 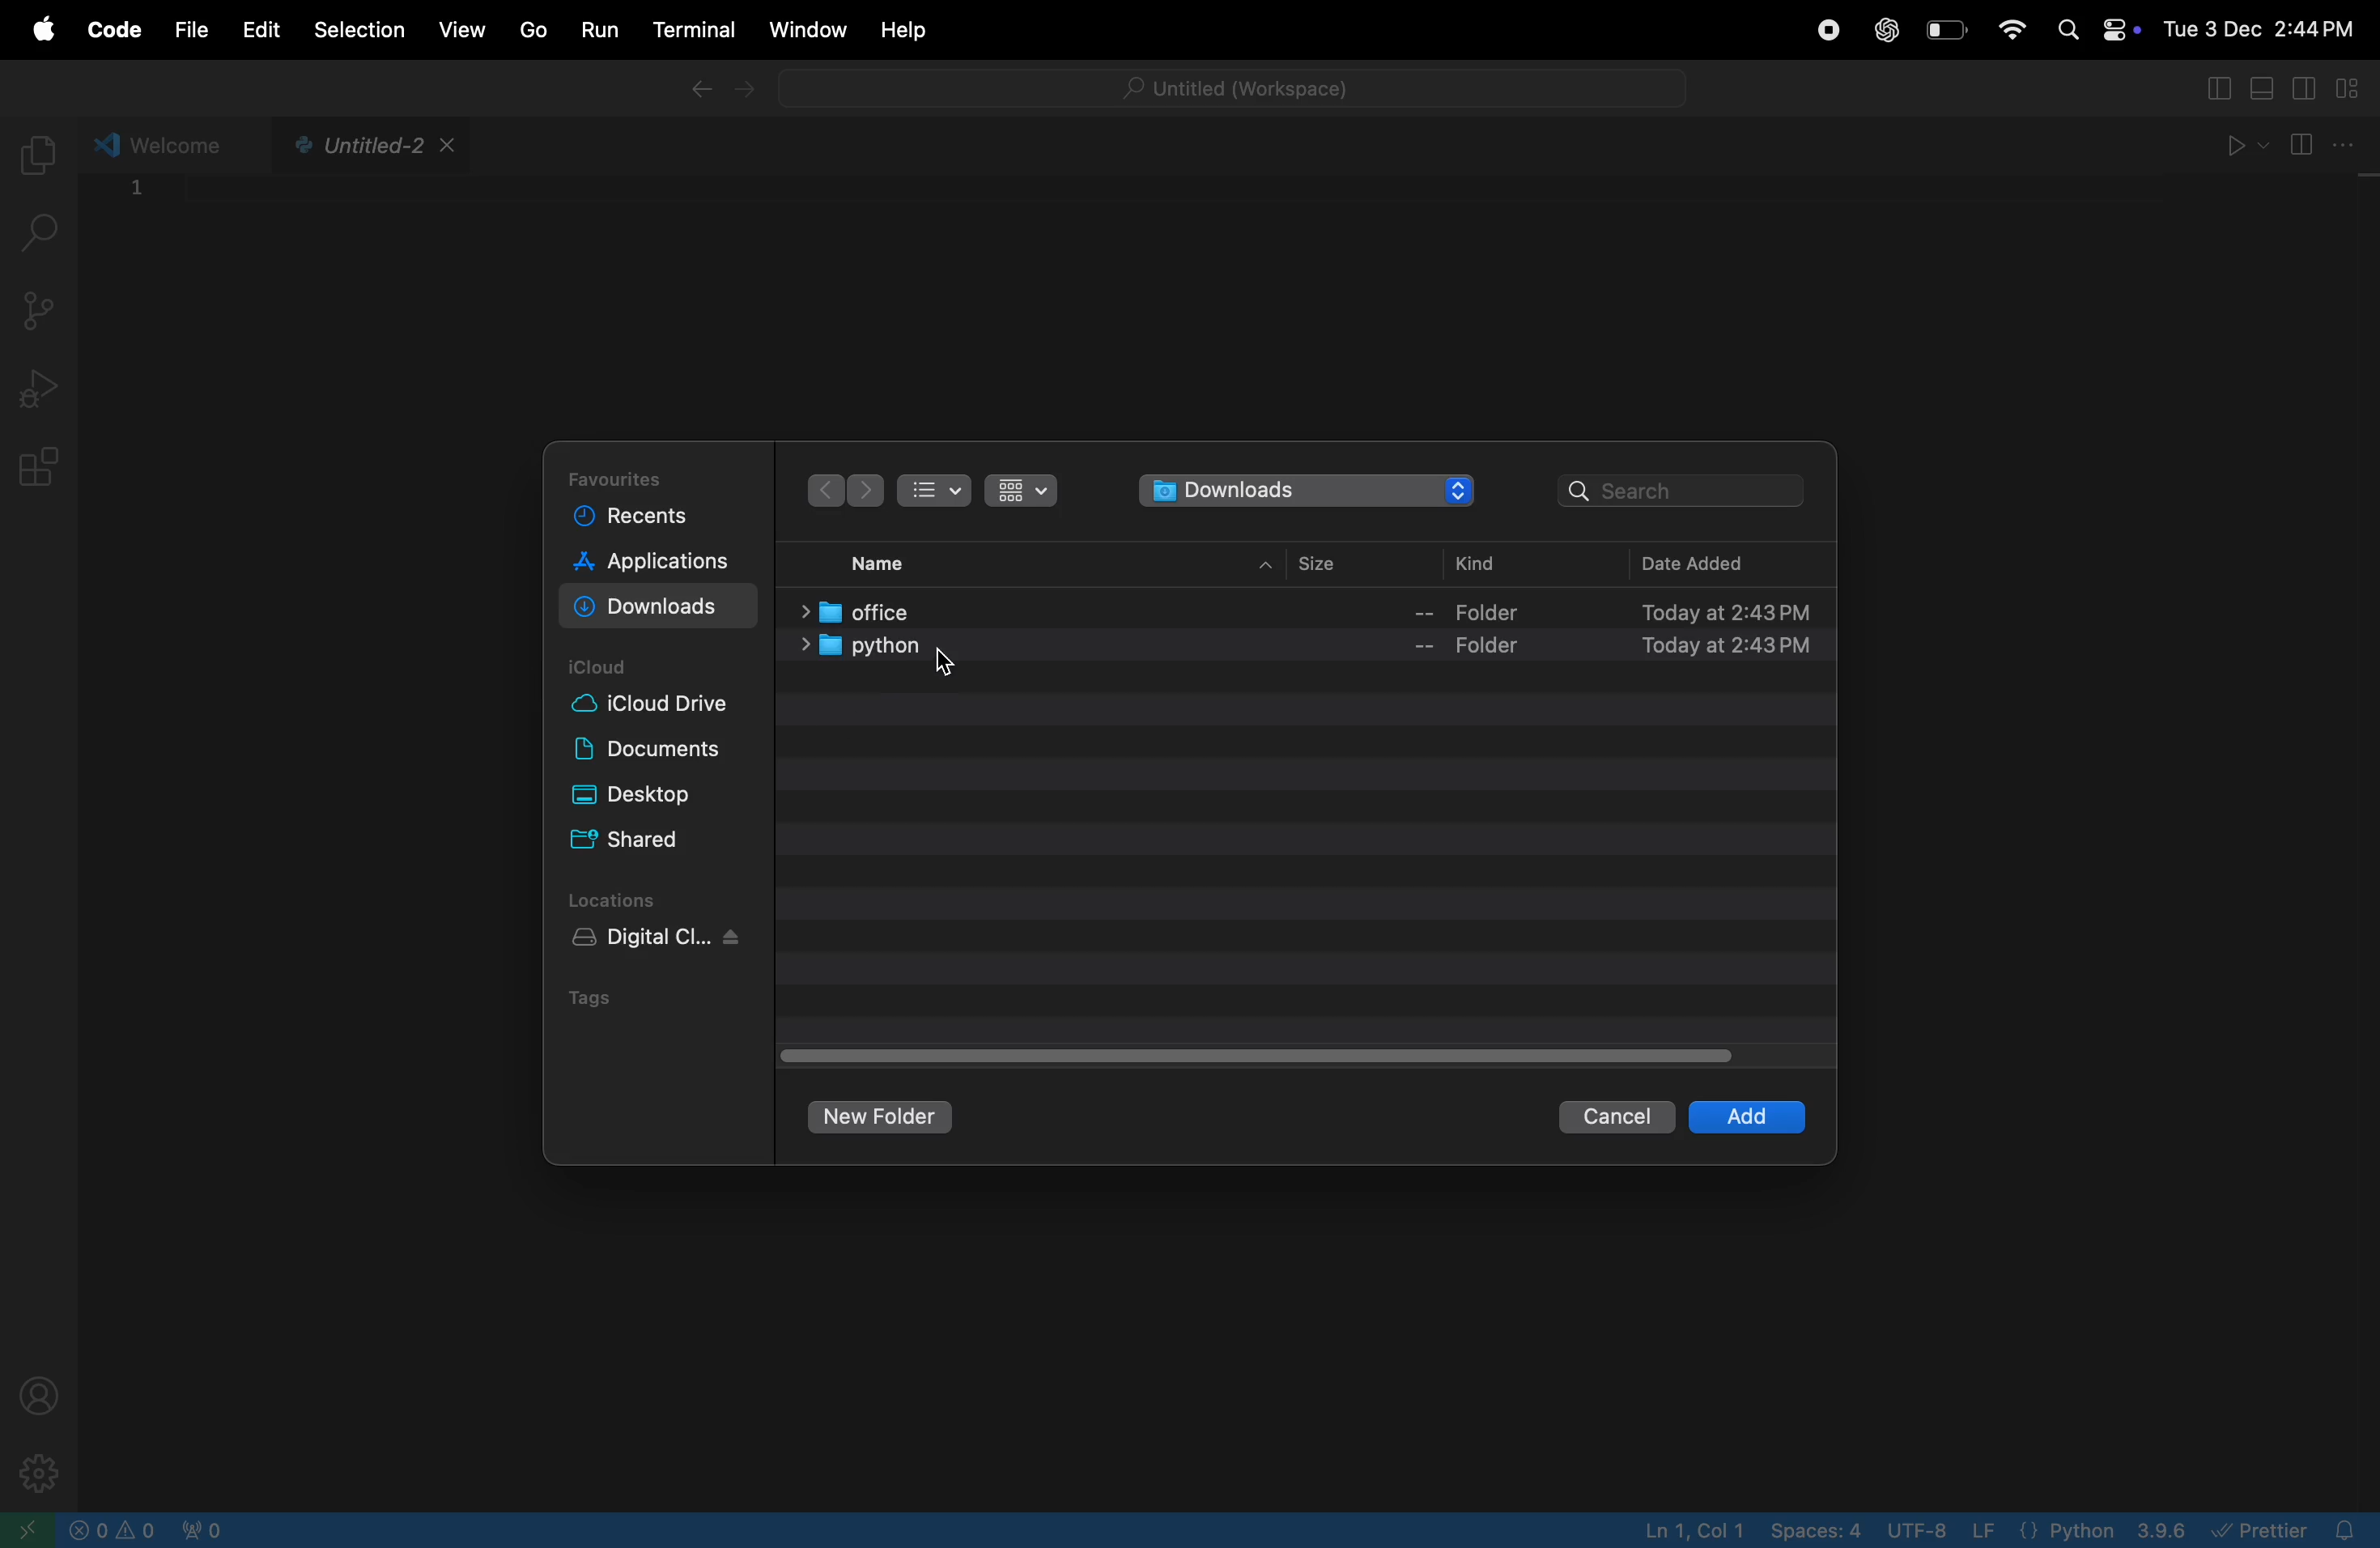 I want to click on prettier extensions, so click(x=2292, y=1529).